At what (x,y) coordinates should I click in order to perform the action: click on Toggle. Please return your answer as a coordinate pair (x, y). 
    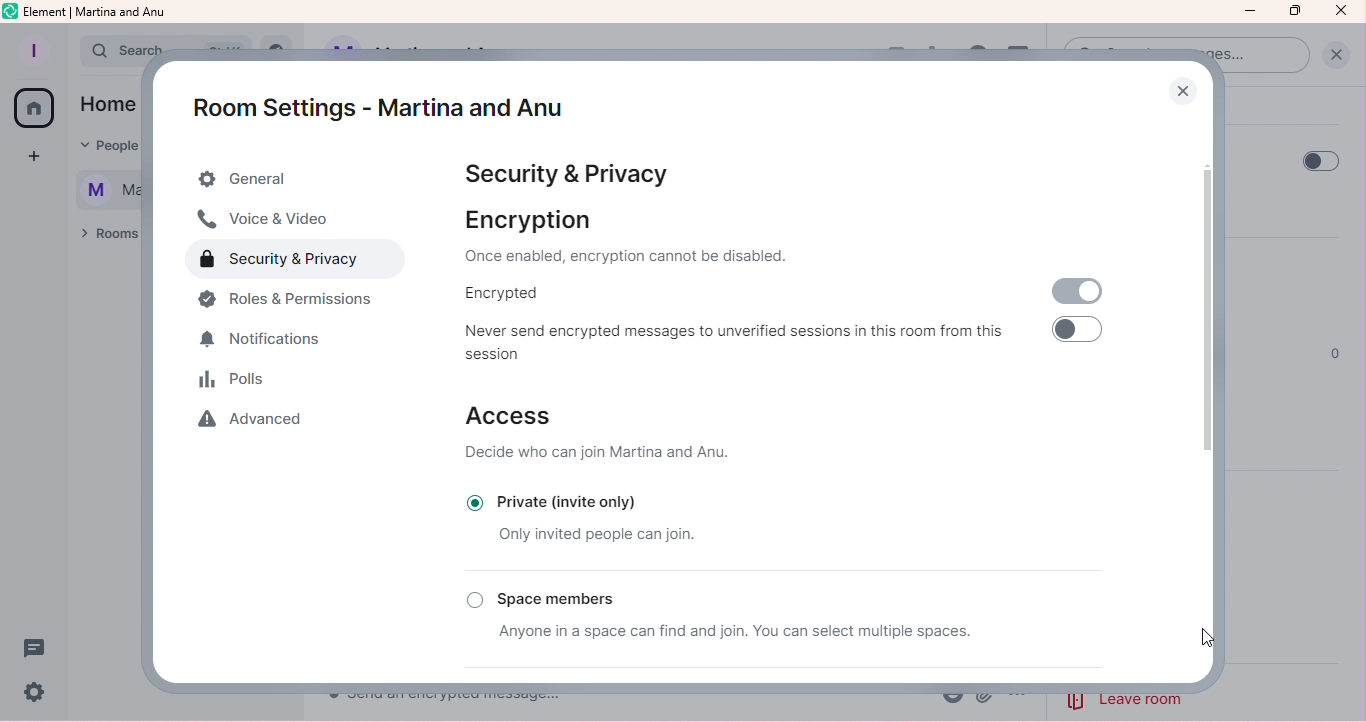
    Looking at the image, I should click on (1313, 161).